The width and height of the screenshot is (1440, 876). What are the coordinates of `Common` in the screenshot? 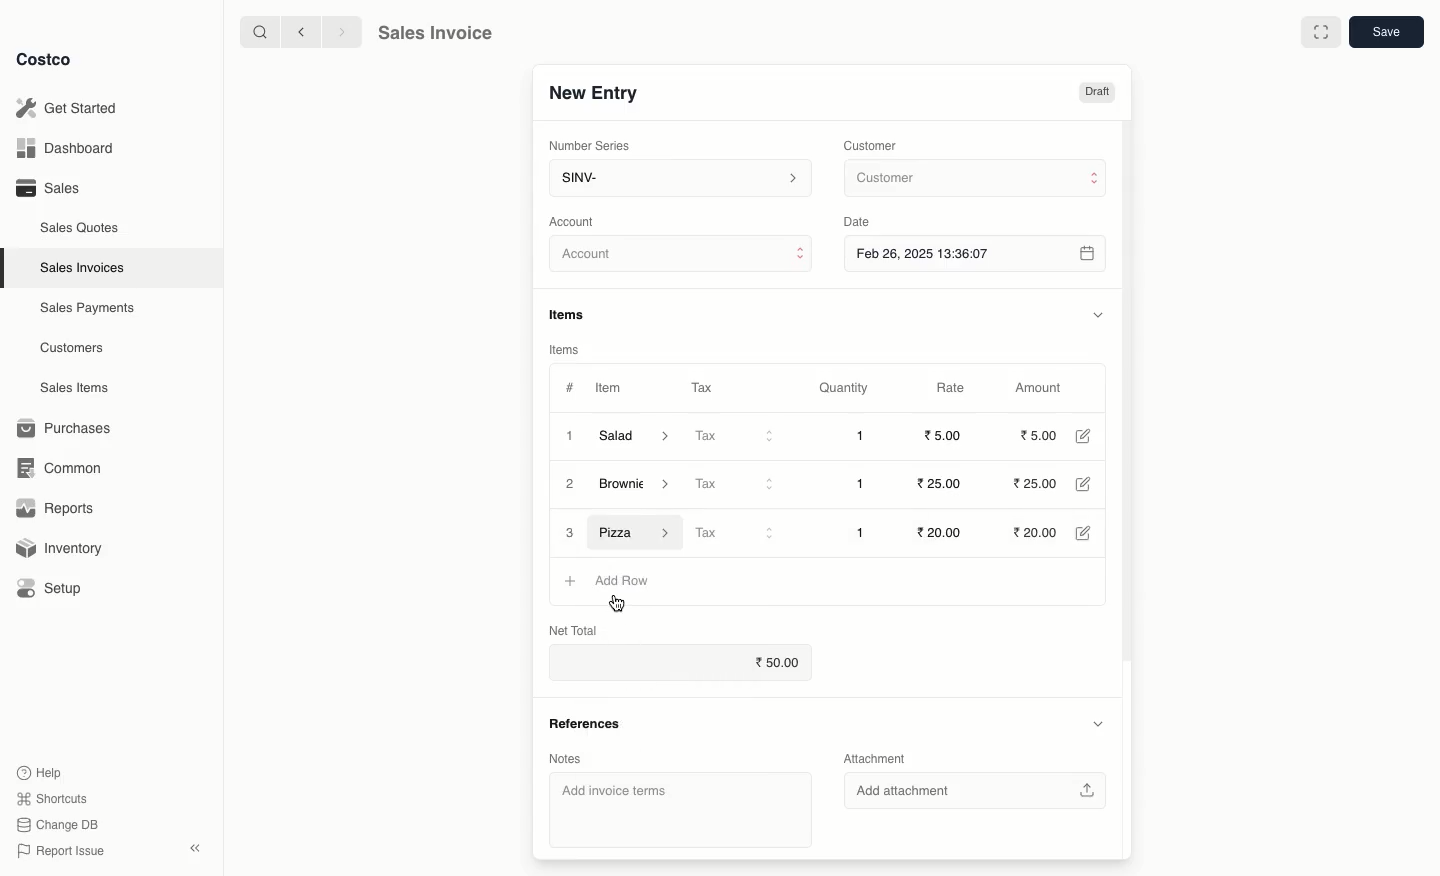 It's located at (68, 468).